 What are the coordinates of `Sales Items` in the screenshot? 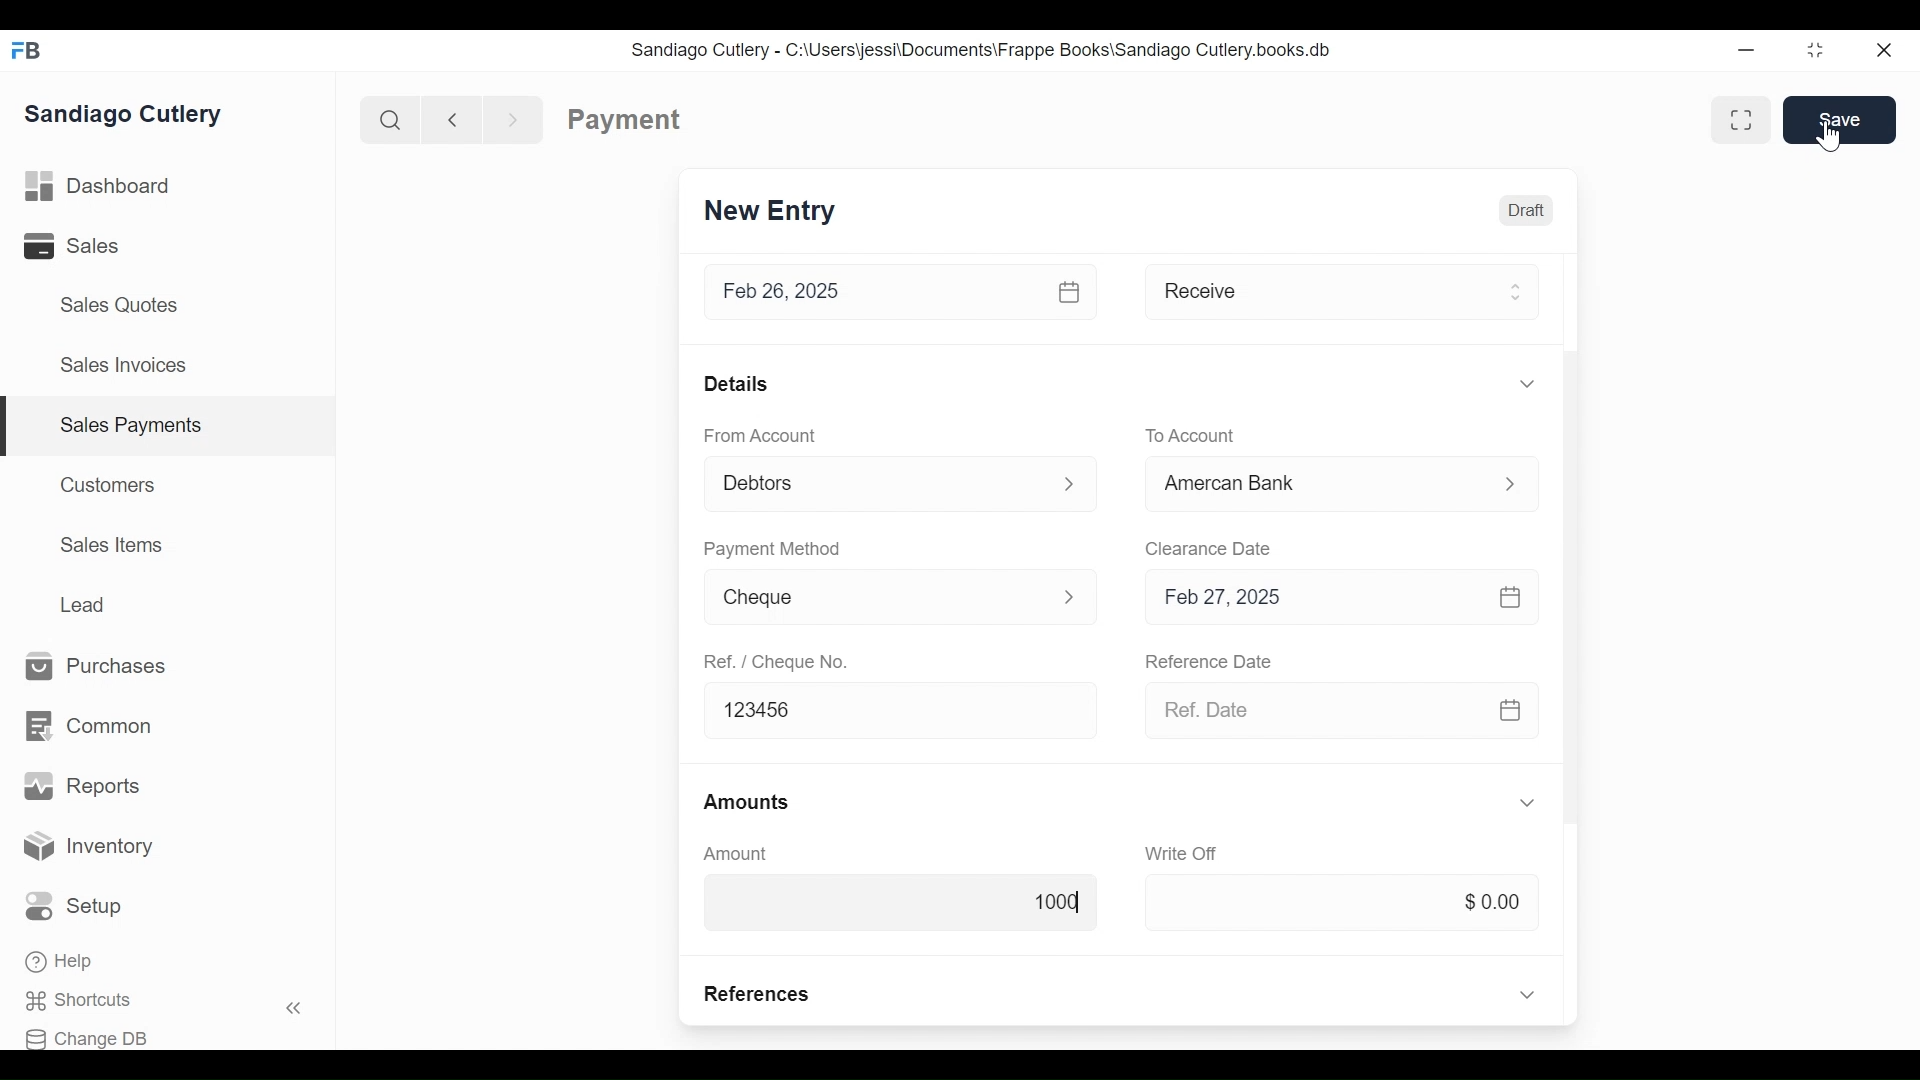 It's located at (112, 545).